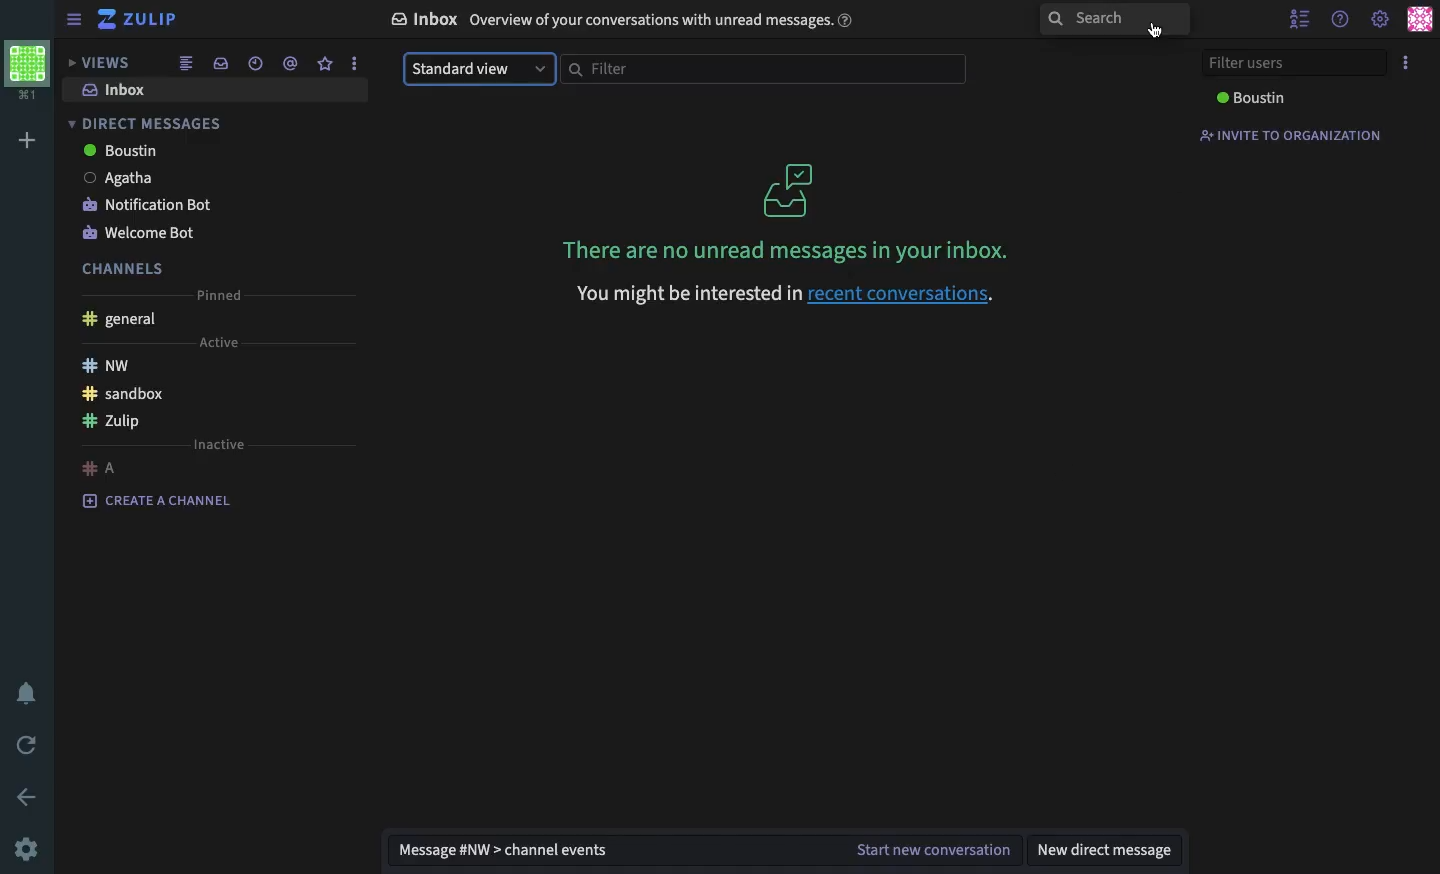 This screenshot has width=1440, height=874. What do you see at coordinates (479, 71) in the screenshot?
I see `standard view` at bounding box center [479, 71].